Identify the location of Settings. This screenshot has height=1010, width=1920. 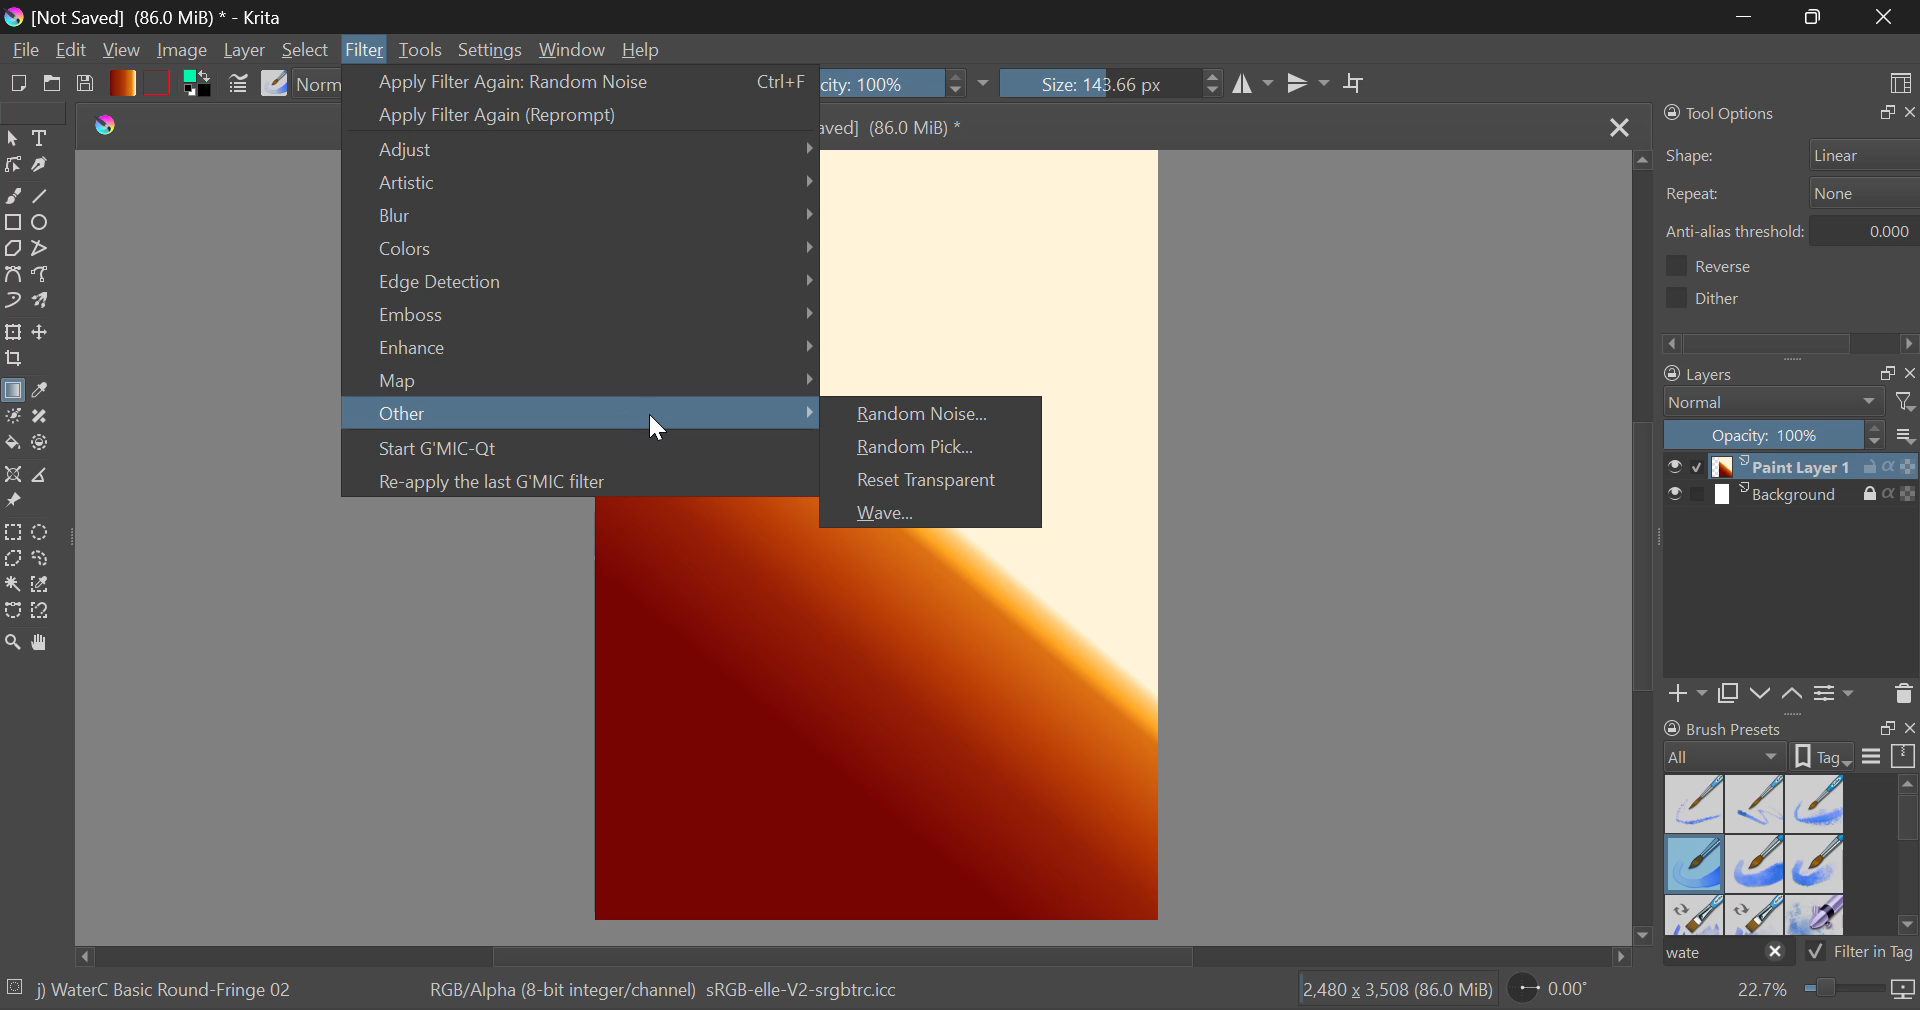
(491, 50).